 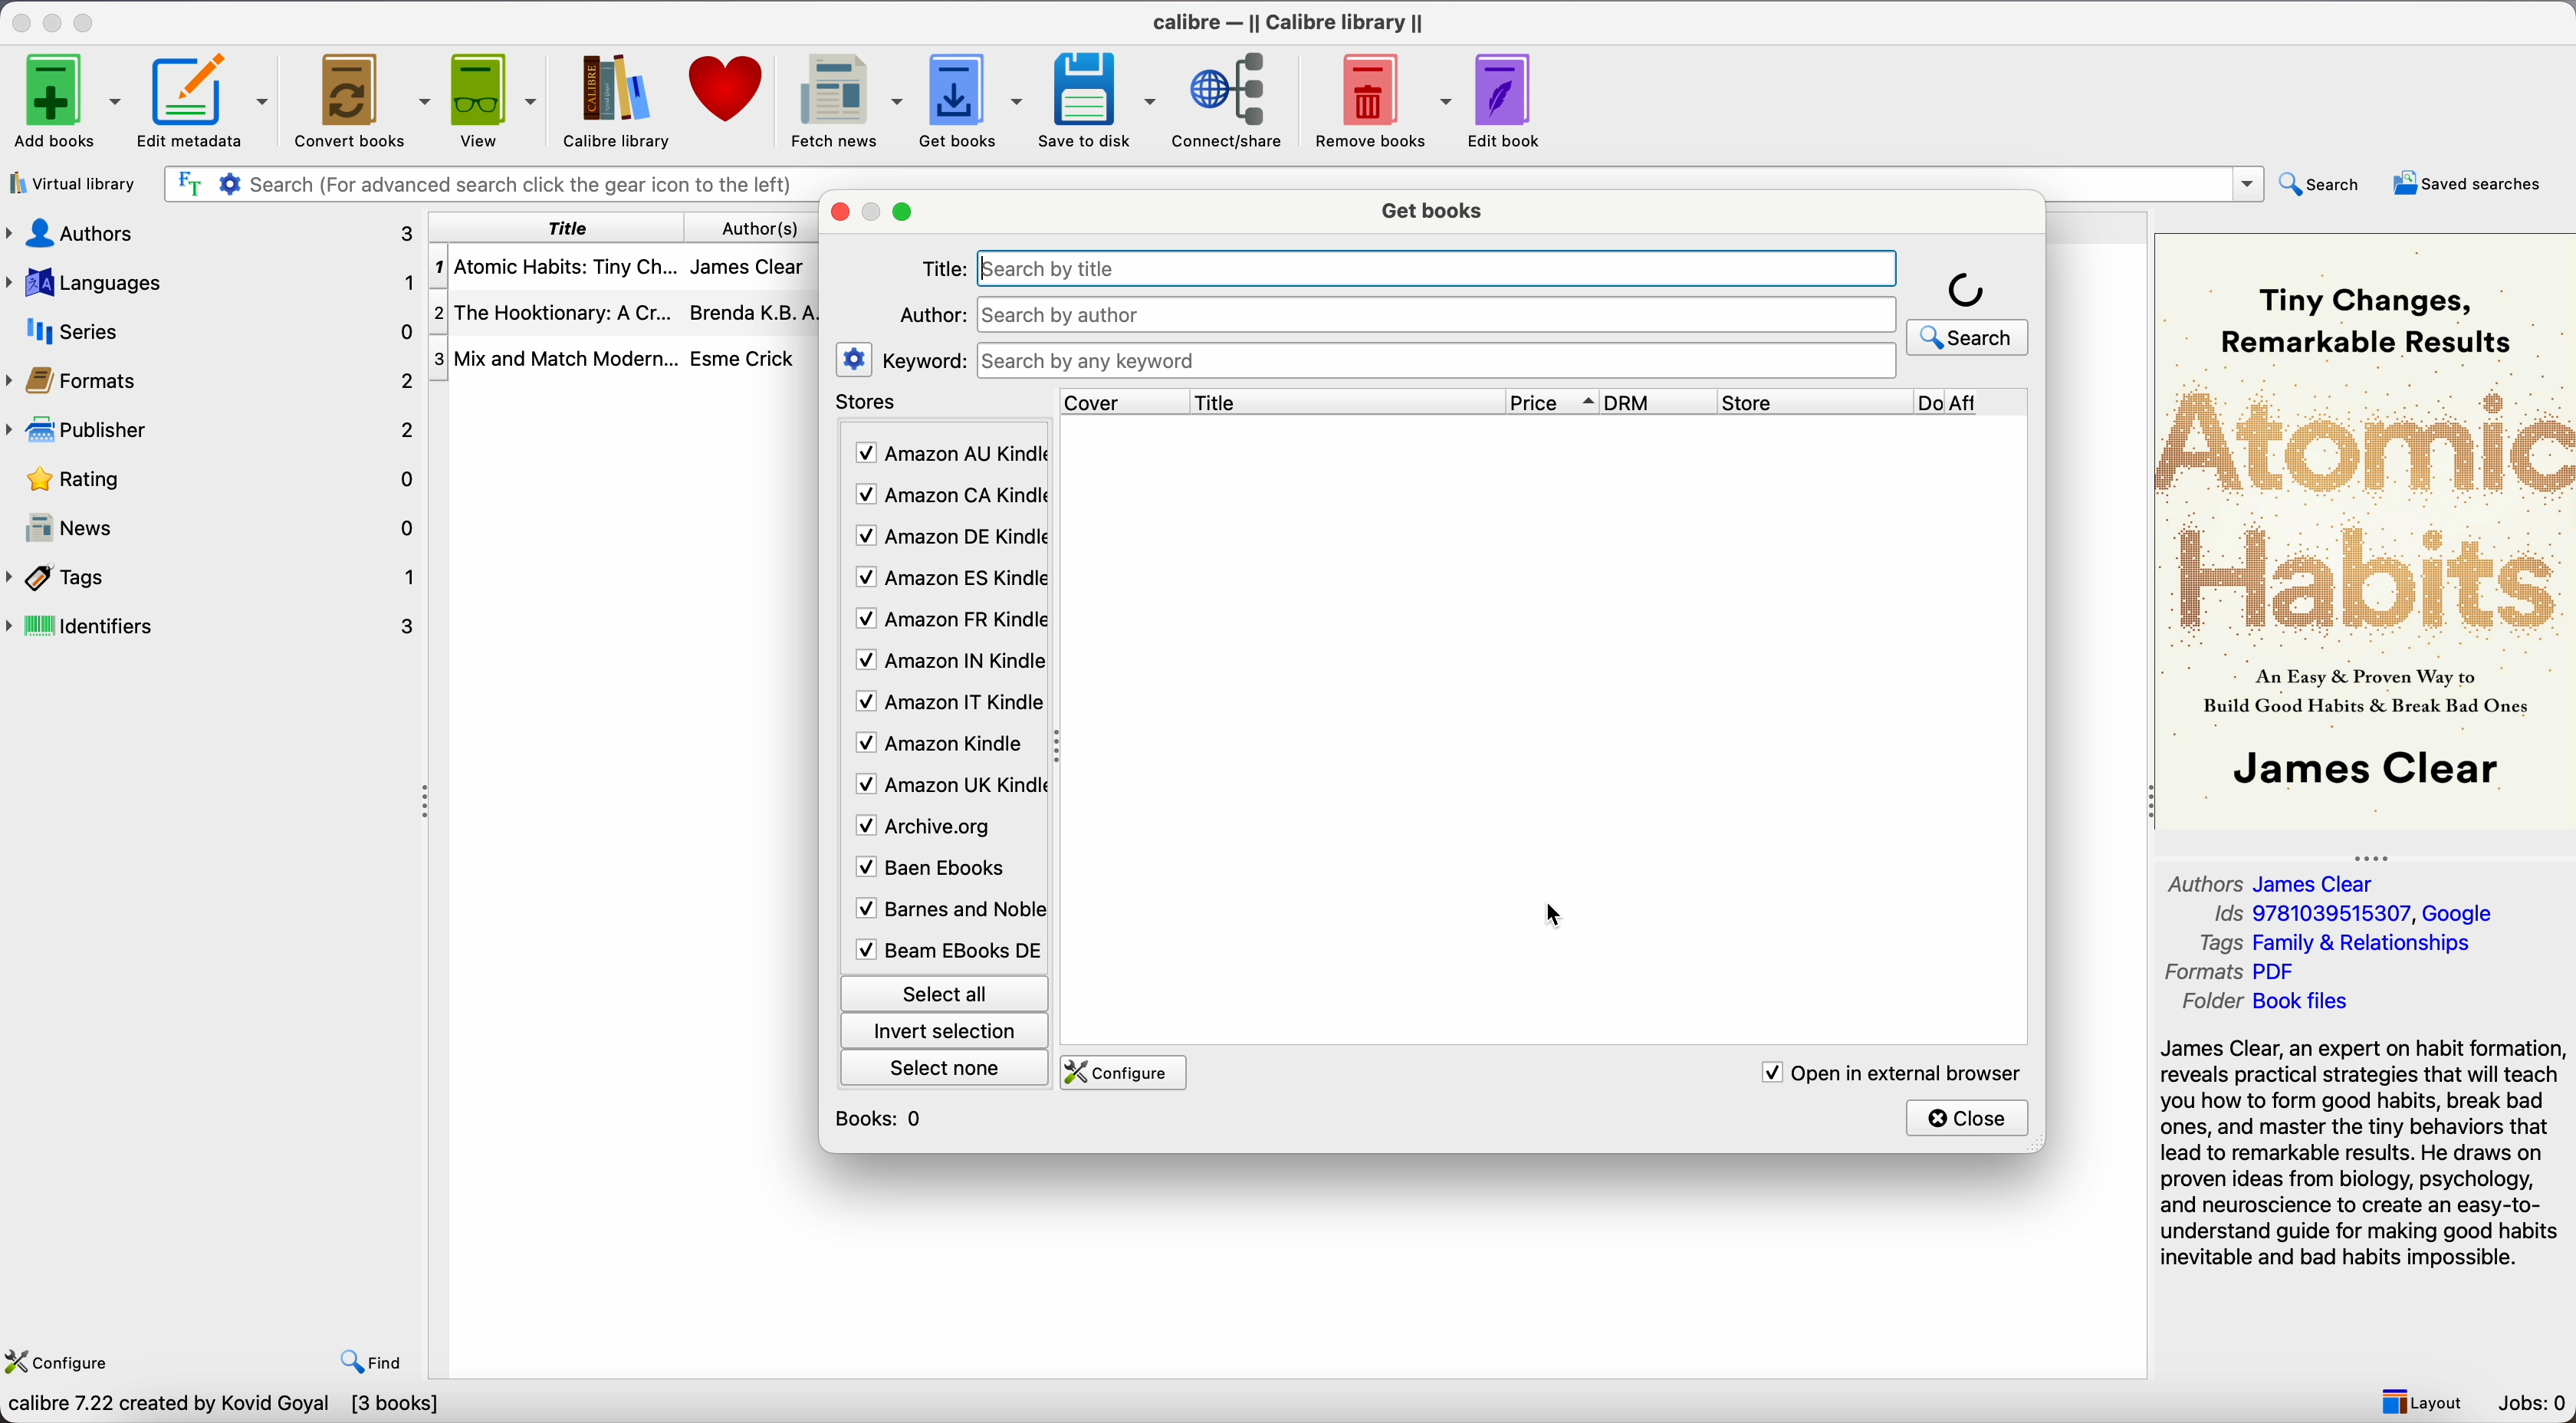 I want to click on Formats PDF, so click(x=2249, y=973).